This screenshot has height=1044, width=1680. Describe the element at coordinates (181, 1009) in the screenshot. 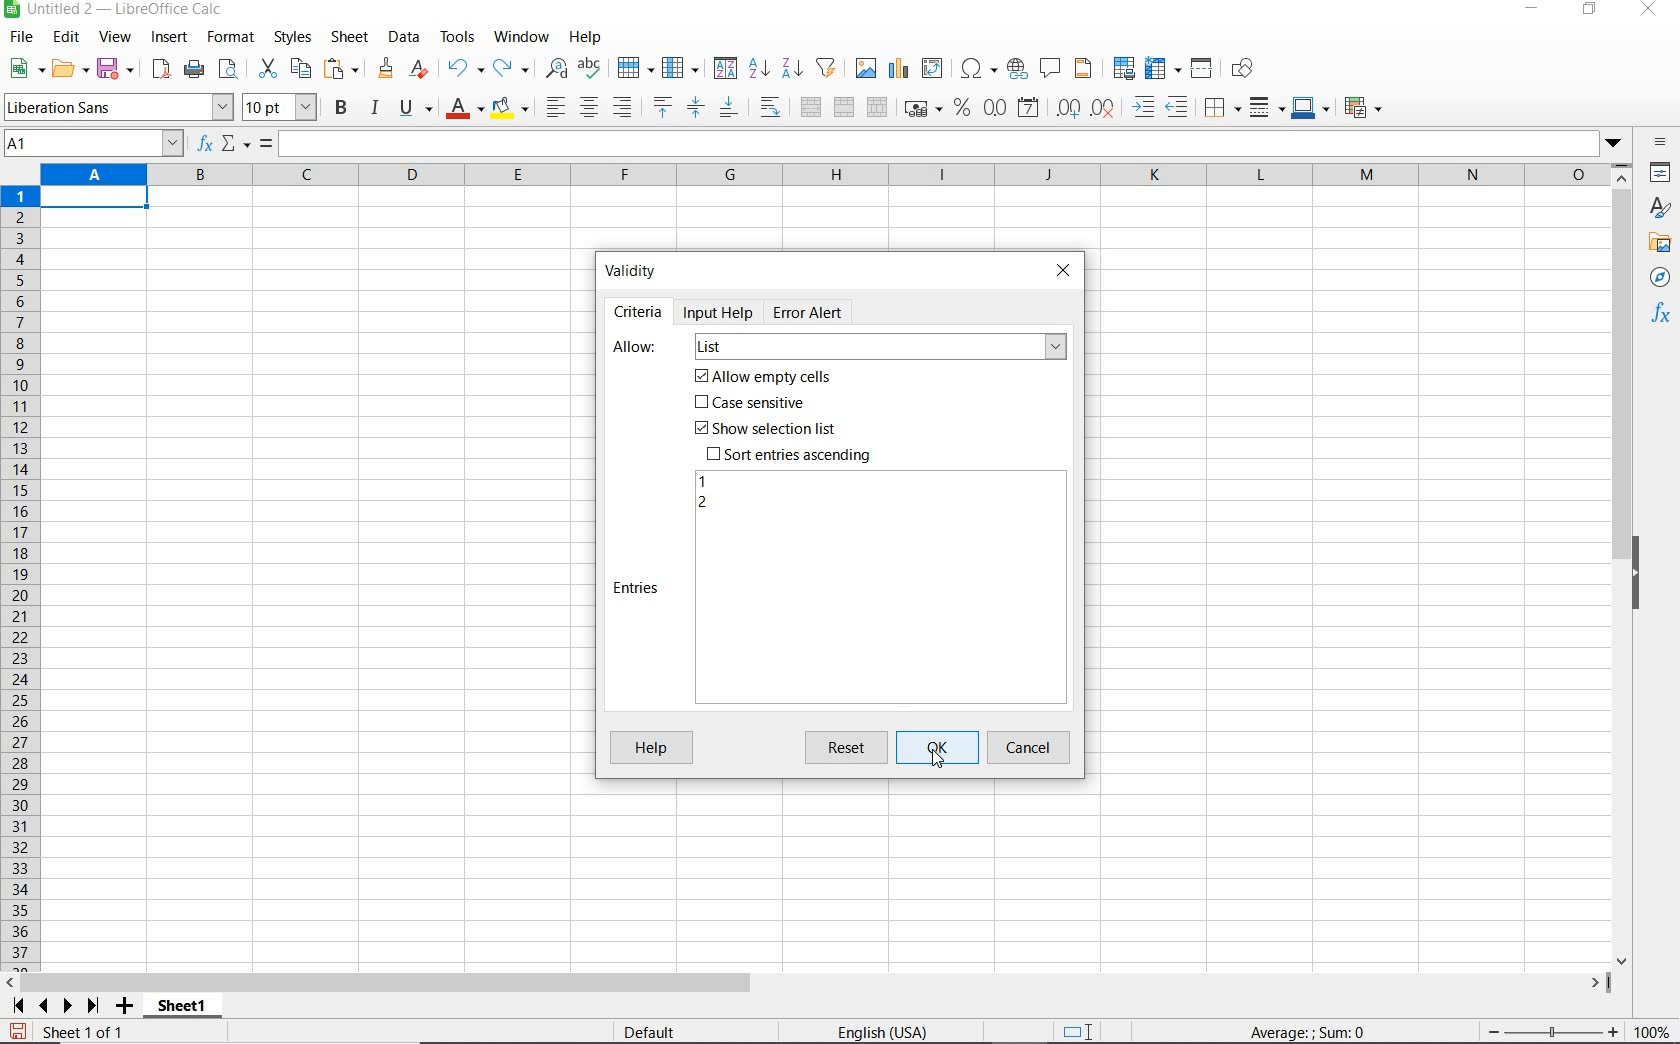

I see `sheet1` at that location.